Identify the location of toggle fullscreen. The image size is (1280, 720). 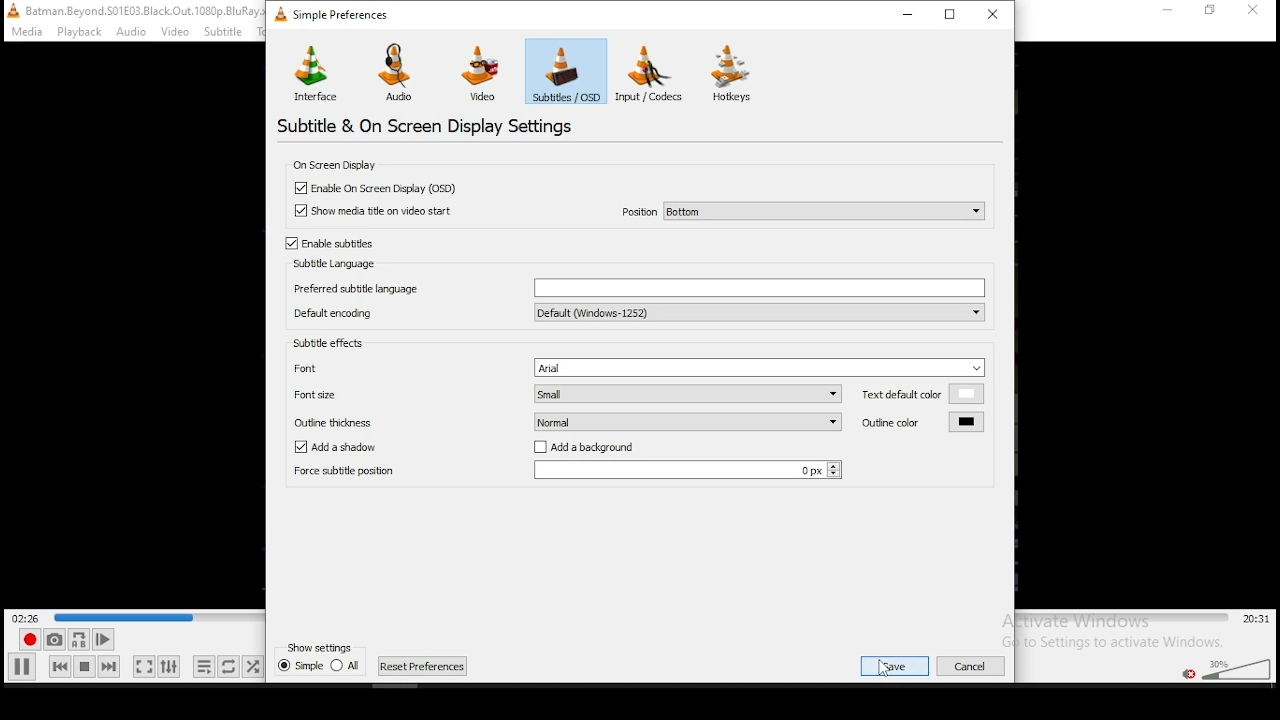
(142, 666).